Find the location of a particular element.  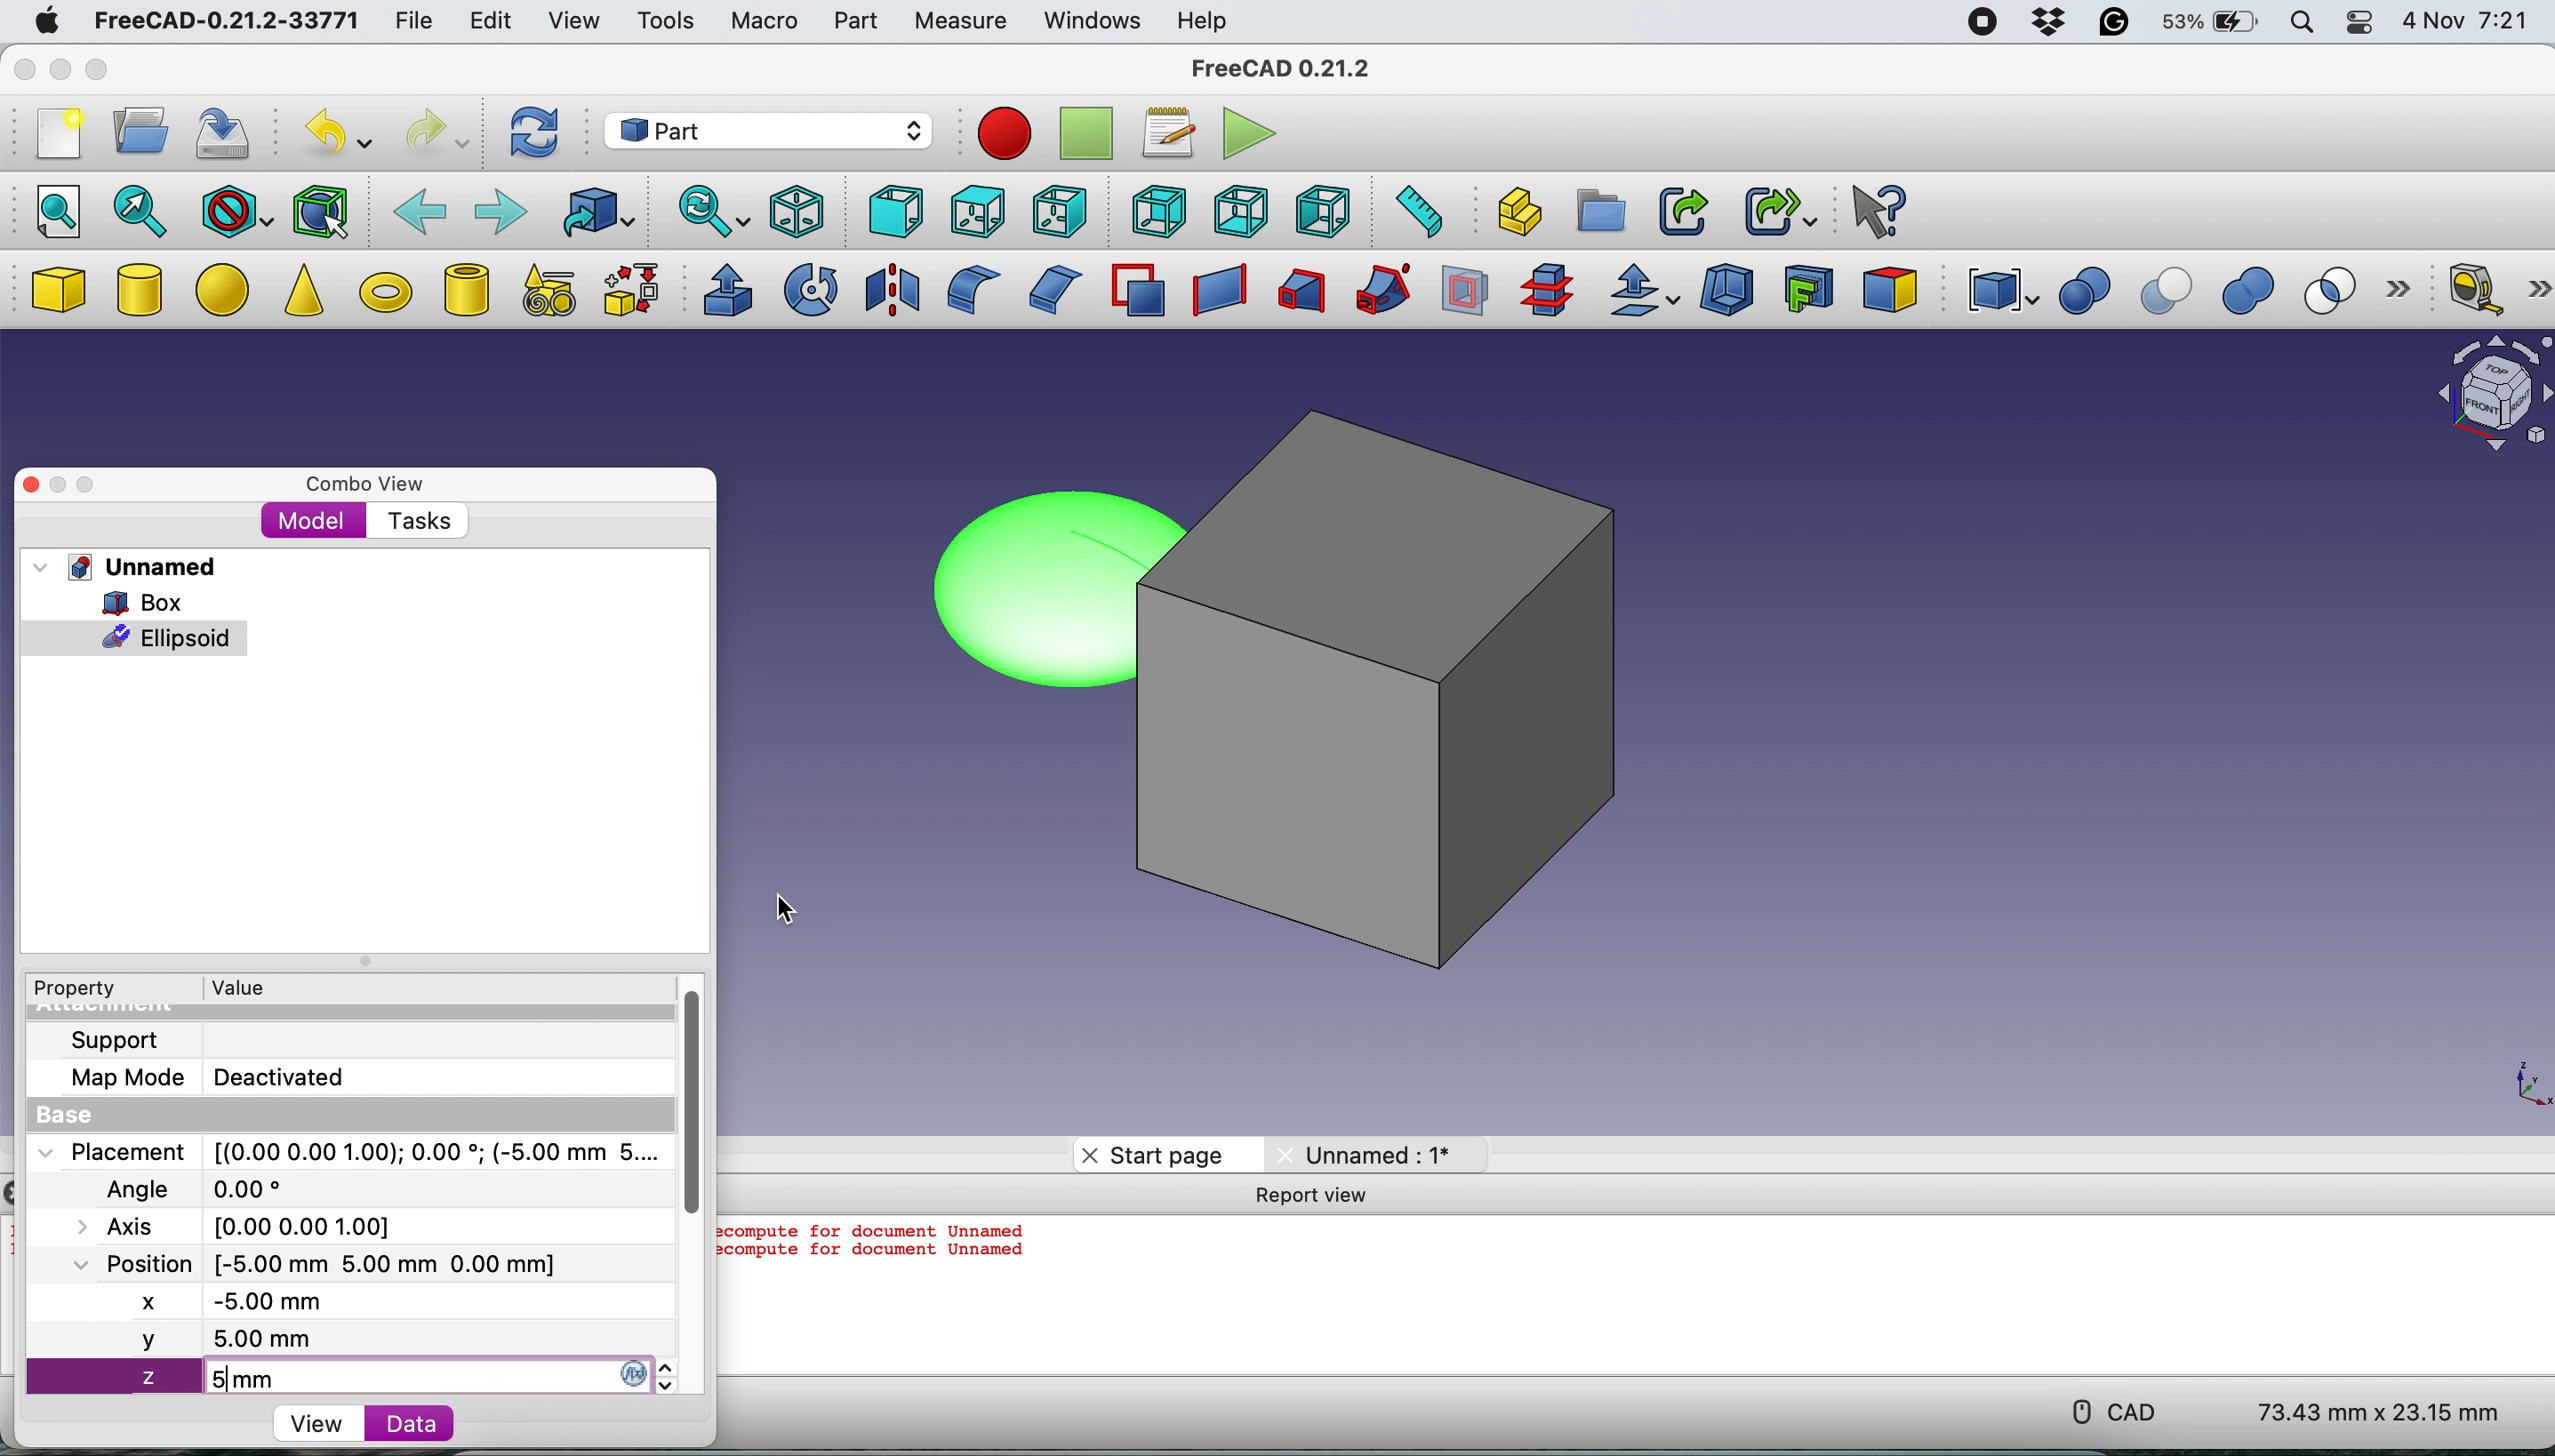

more options is located at coordinates (2539, 288).